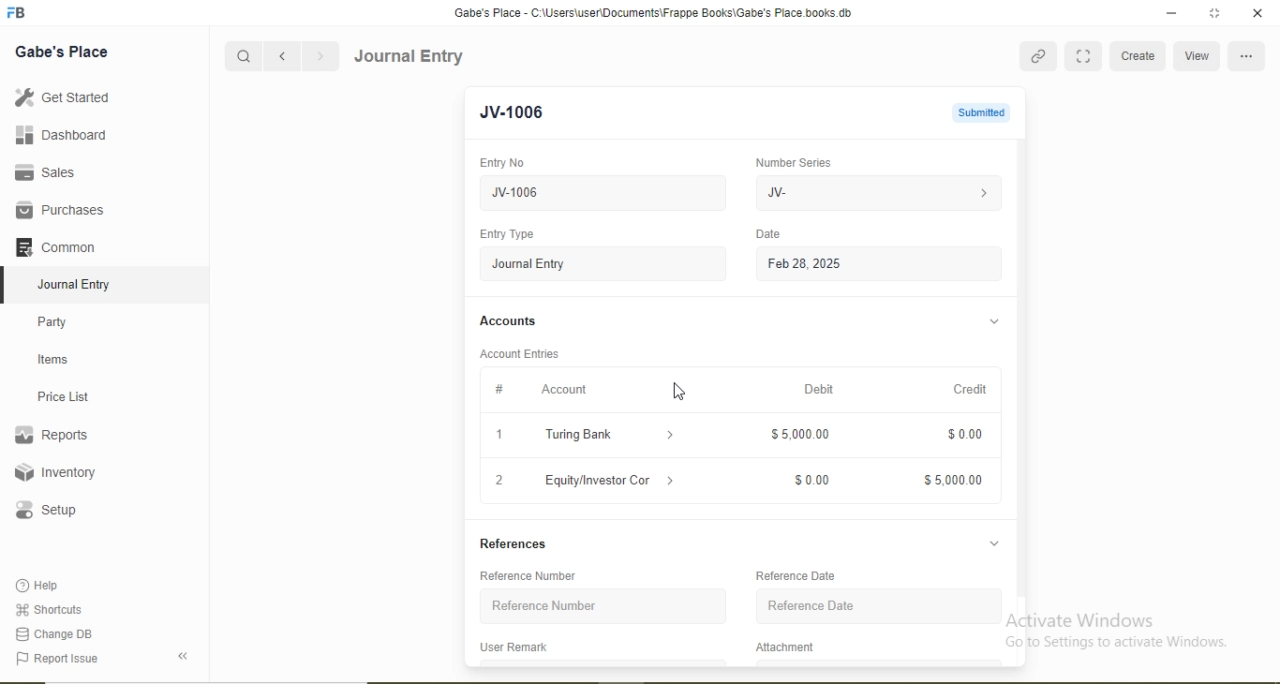 The image size is (1280, 684). What do you see at coordinates (800, 433) in the screenshot?
I see `$5,000.00` at bounding box center [800, 433].